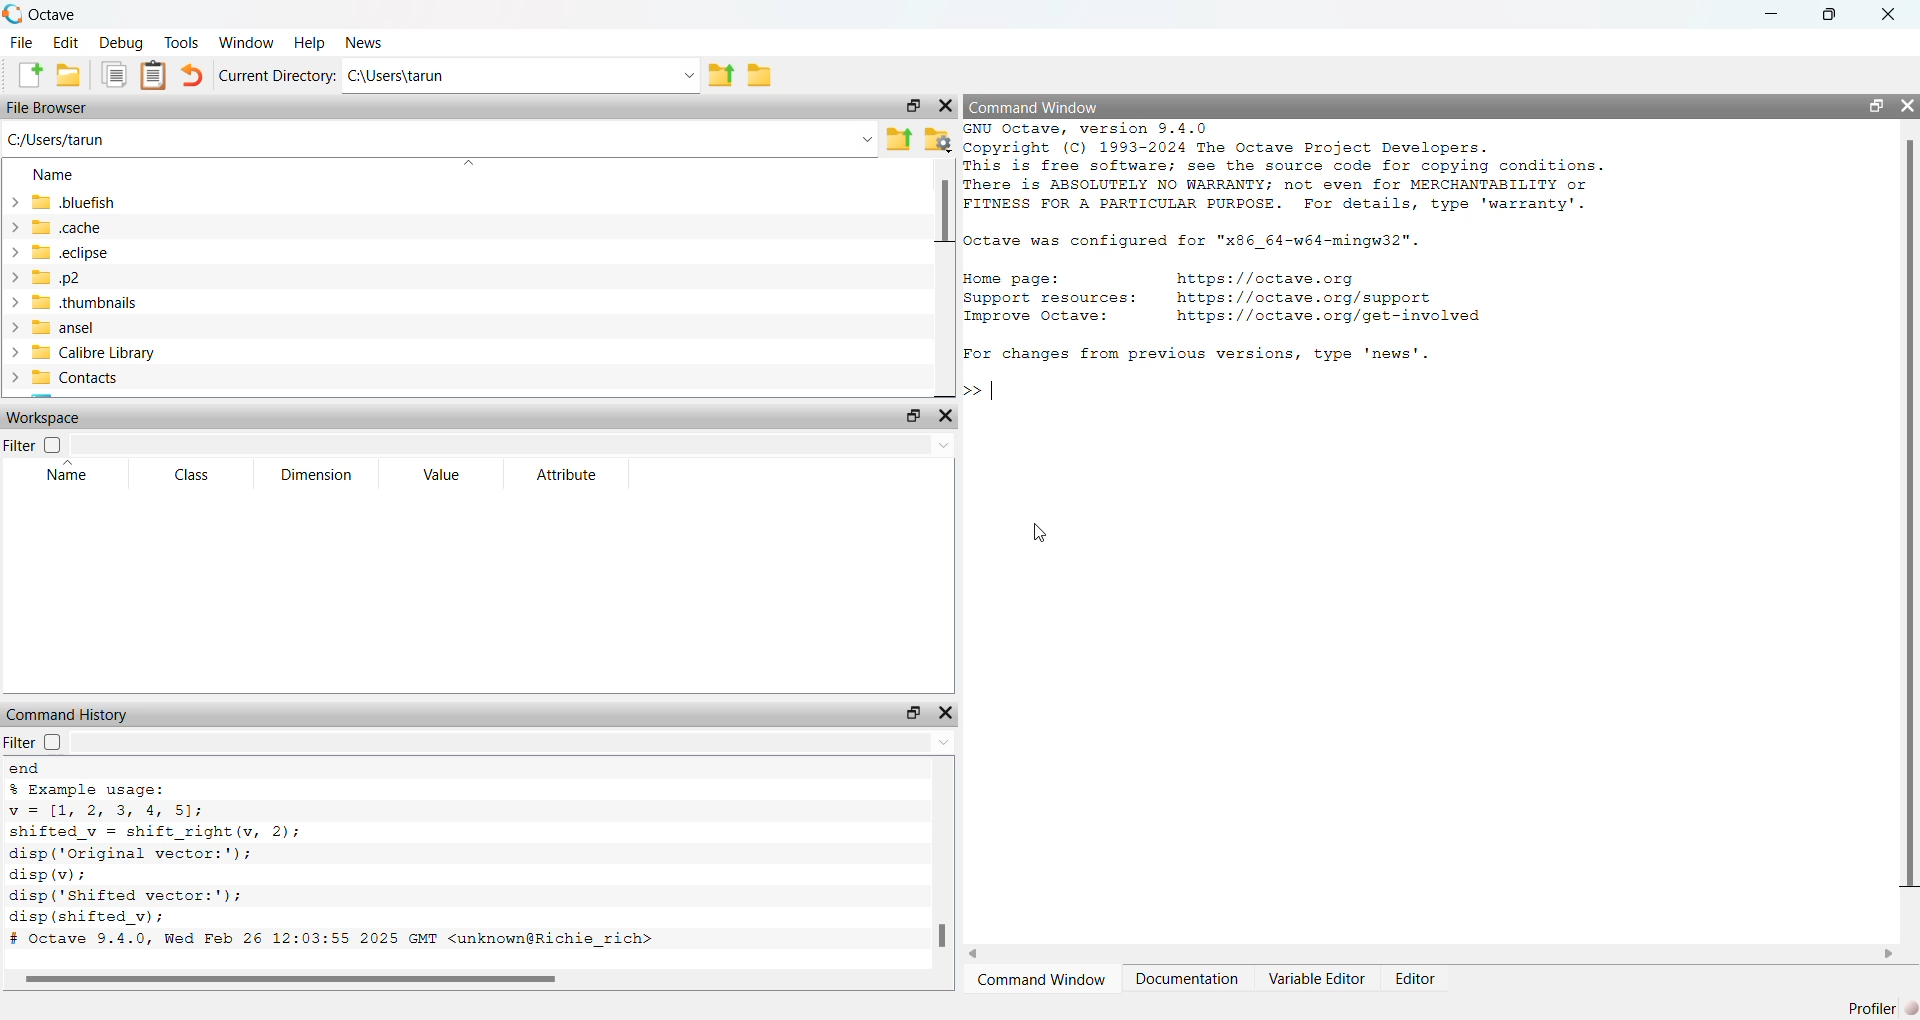  I want to click on .eclipse, so click(131, 253).